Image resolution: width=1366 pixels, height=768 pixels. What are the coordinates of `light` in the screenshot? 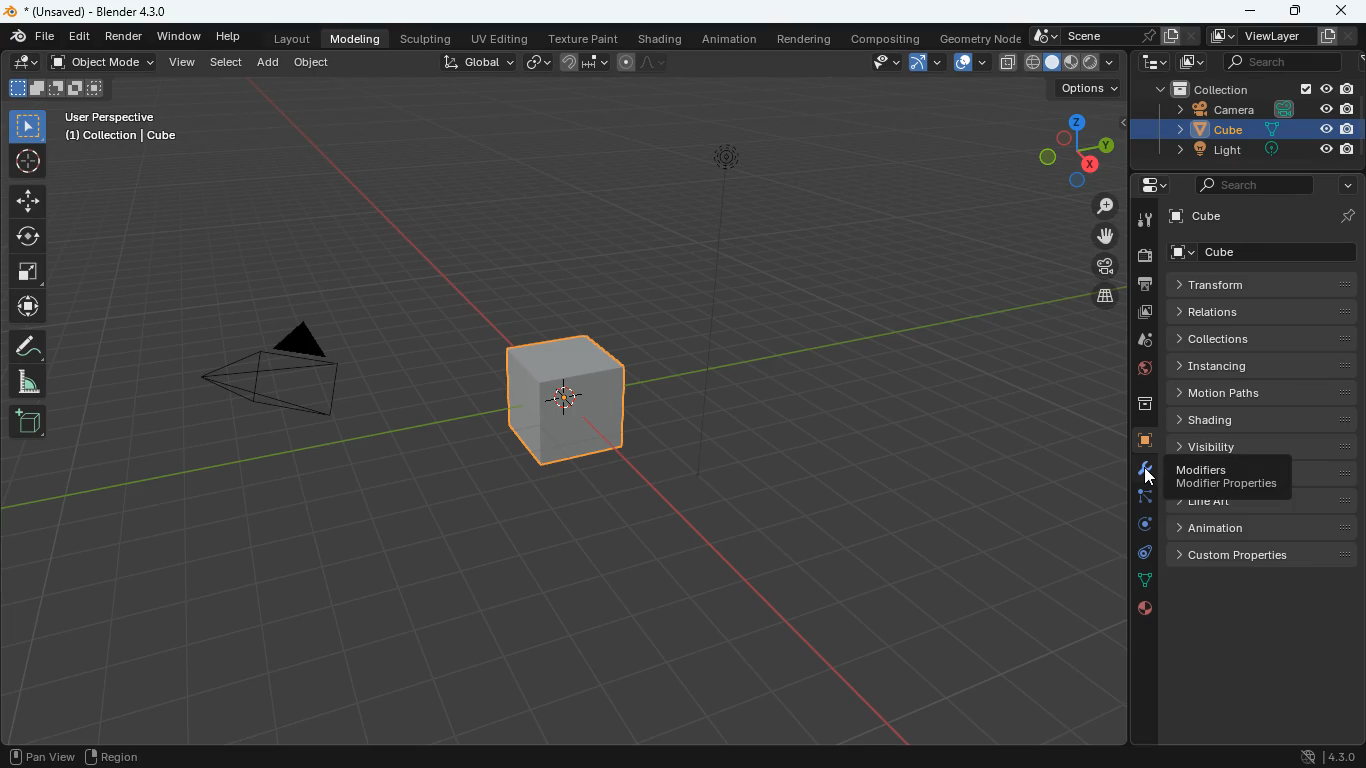 It's located at (722, 312).